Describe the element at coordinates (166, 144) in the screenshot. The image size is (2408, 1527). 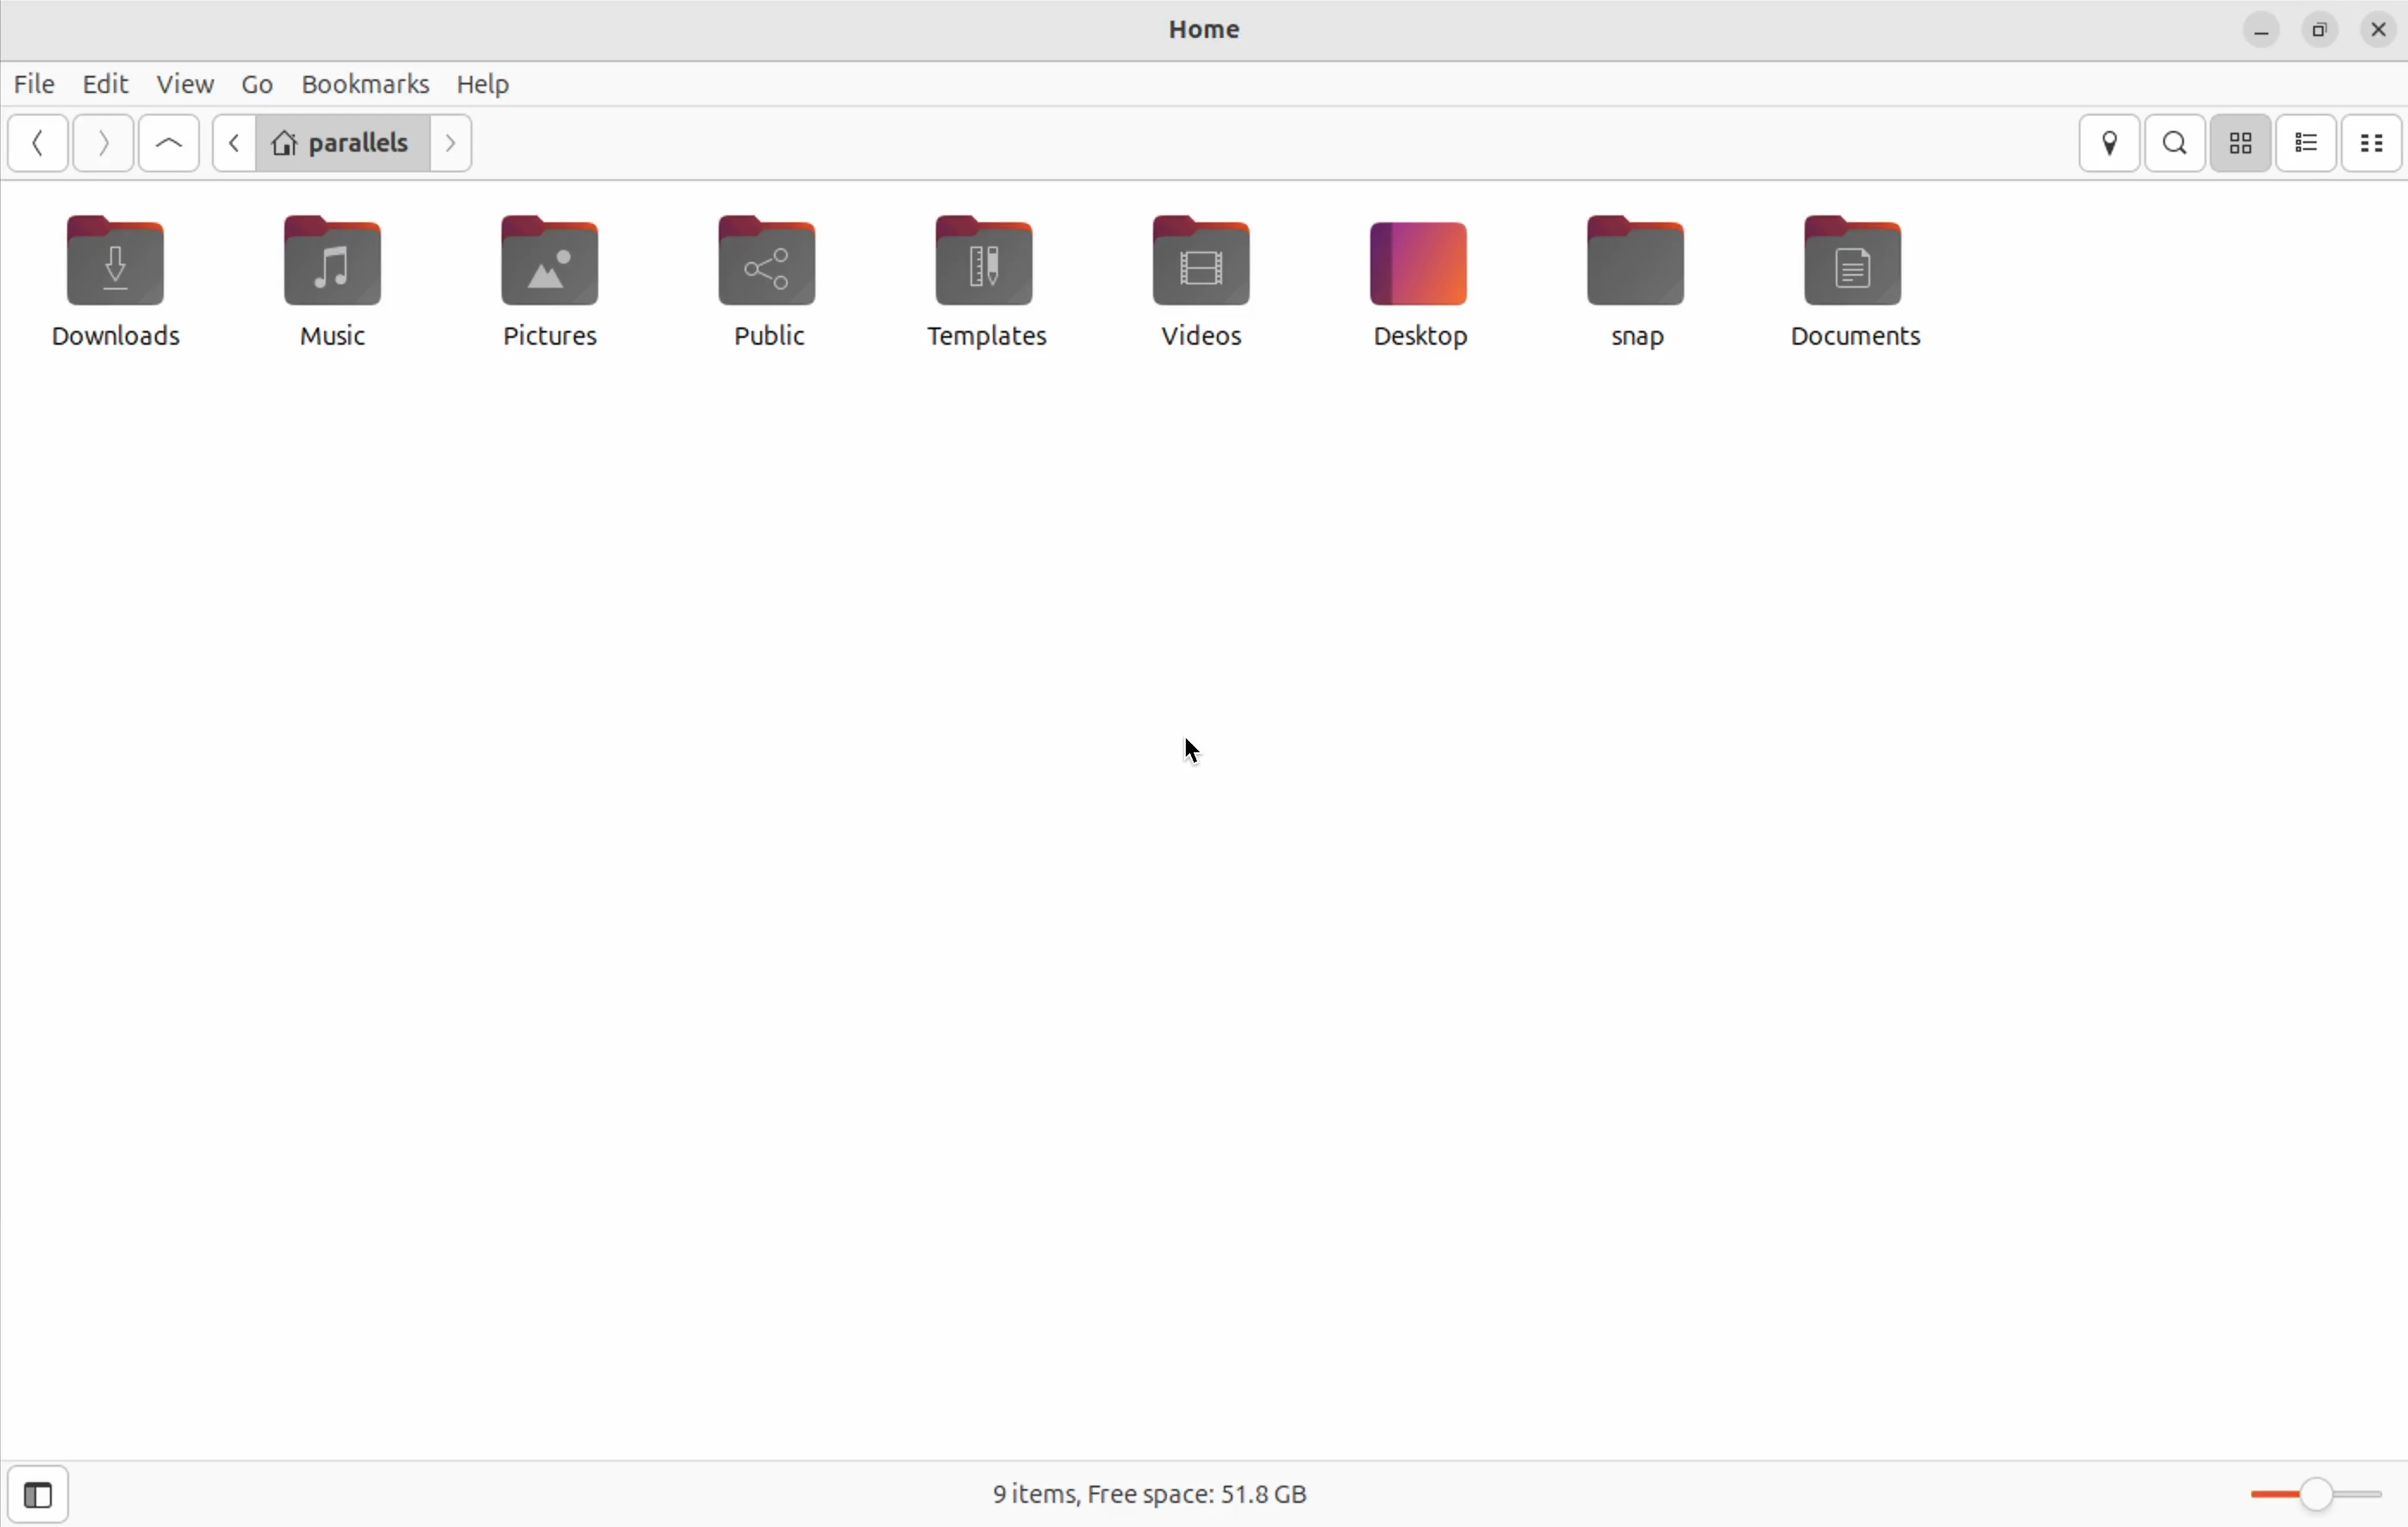
I see `Go first` at that location.